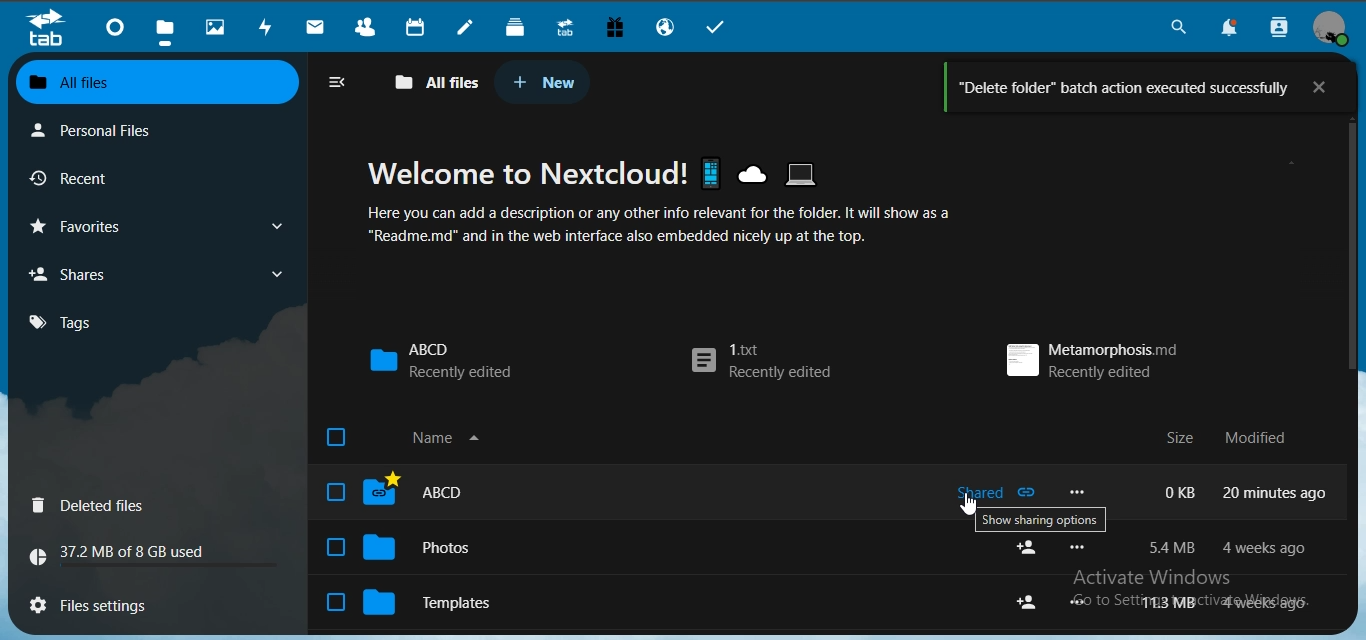 The width and height of the screenshot is (1366, 640). Describe the element at coordinates (615, 26) in the screenshot. I see `free trial` at that location.